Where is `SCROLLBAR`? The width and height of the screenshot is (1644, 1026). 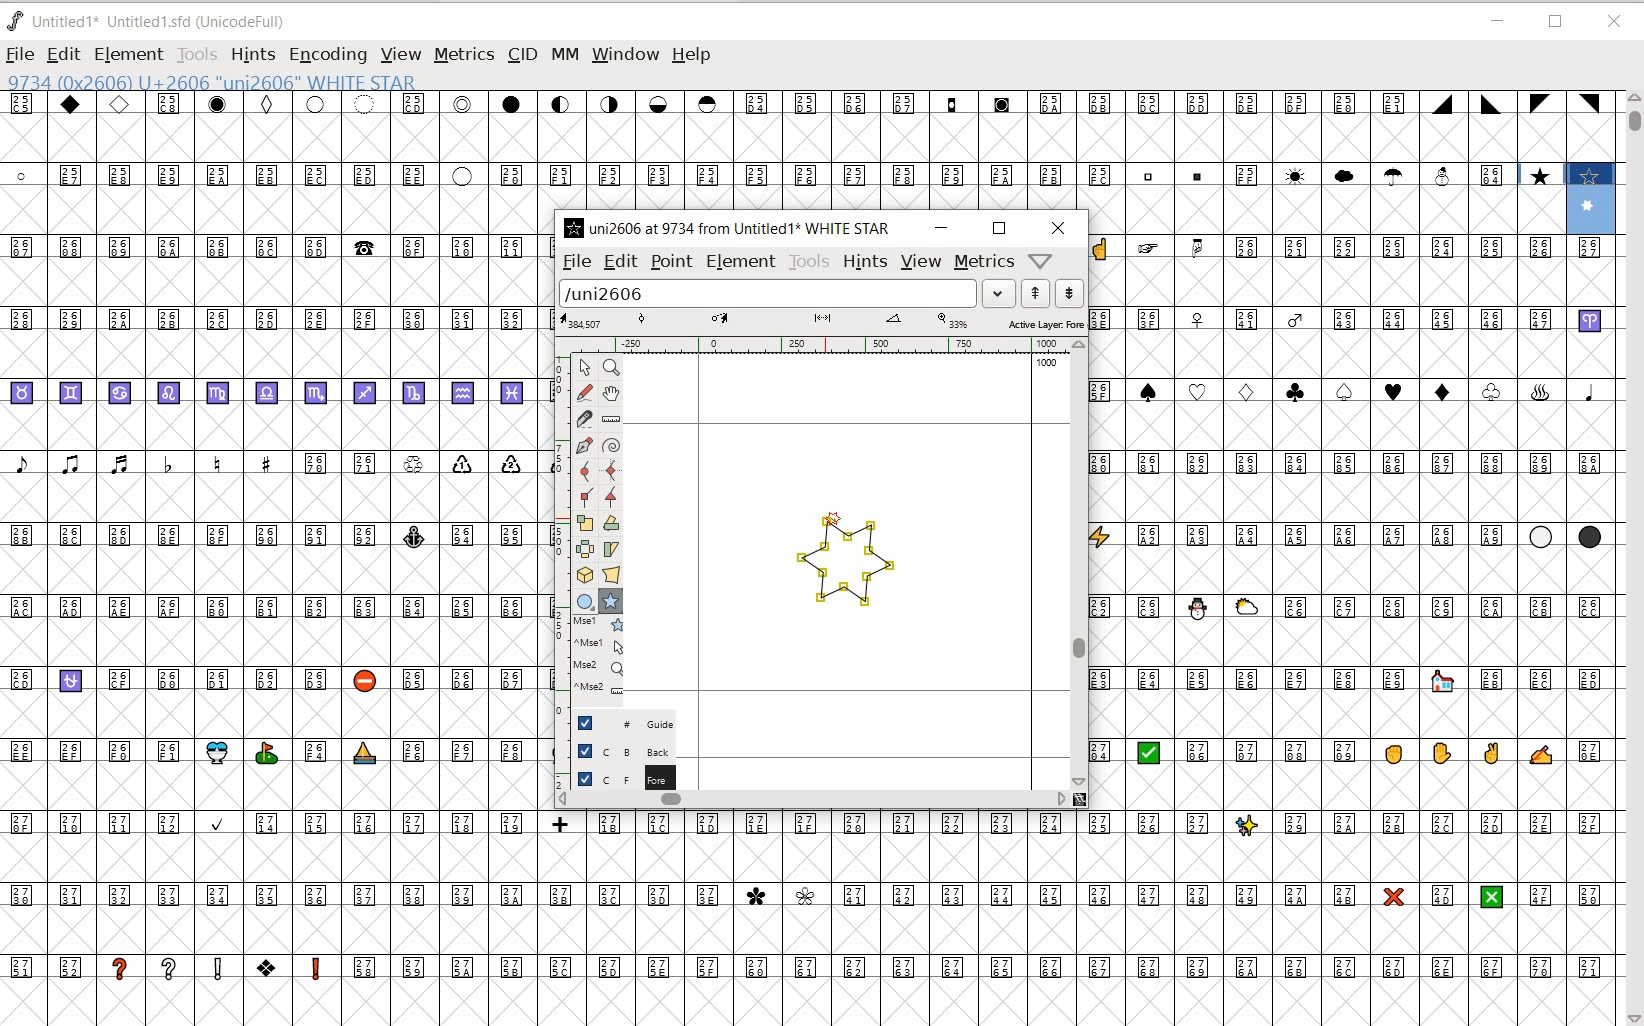 SCROLLBAR is located at coordinates (1632, 558).